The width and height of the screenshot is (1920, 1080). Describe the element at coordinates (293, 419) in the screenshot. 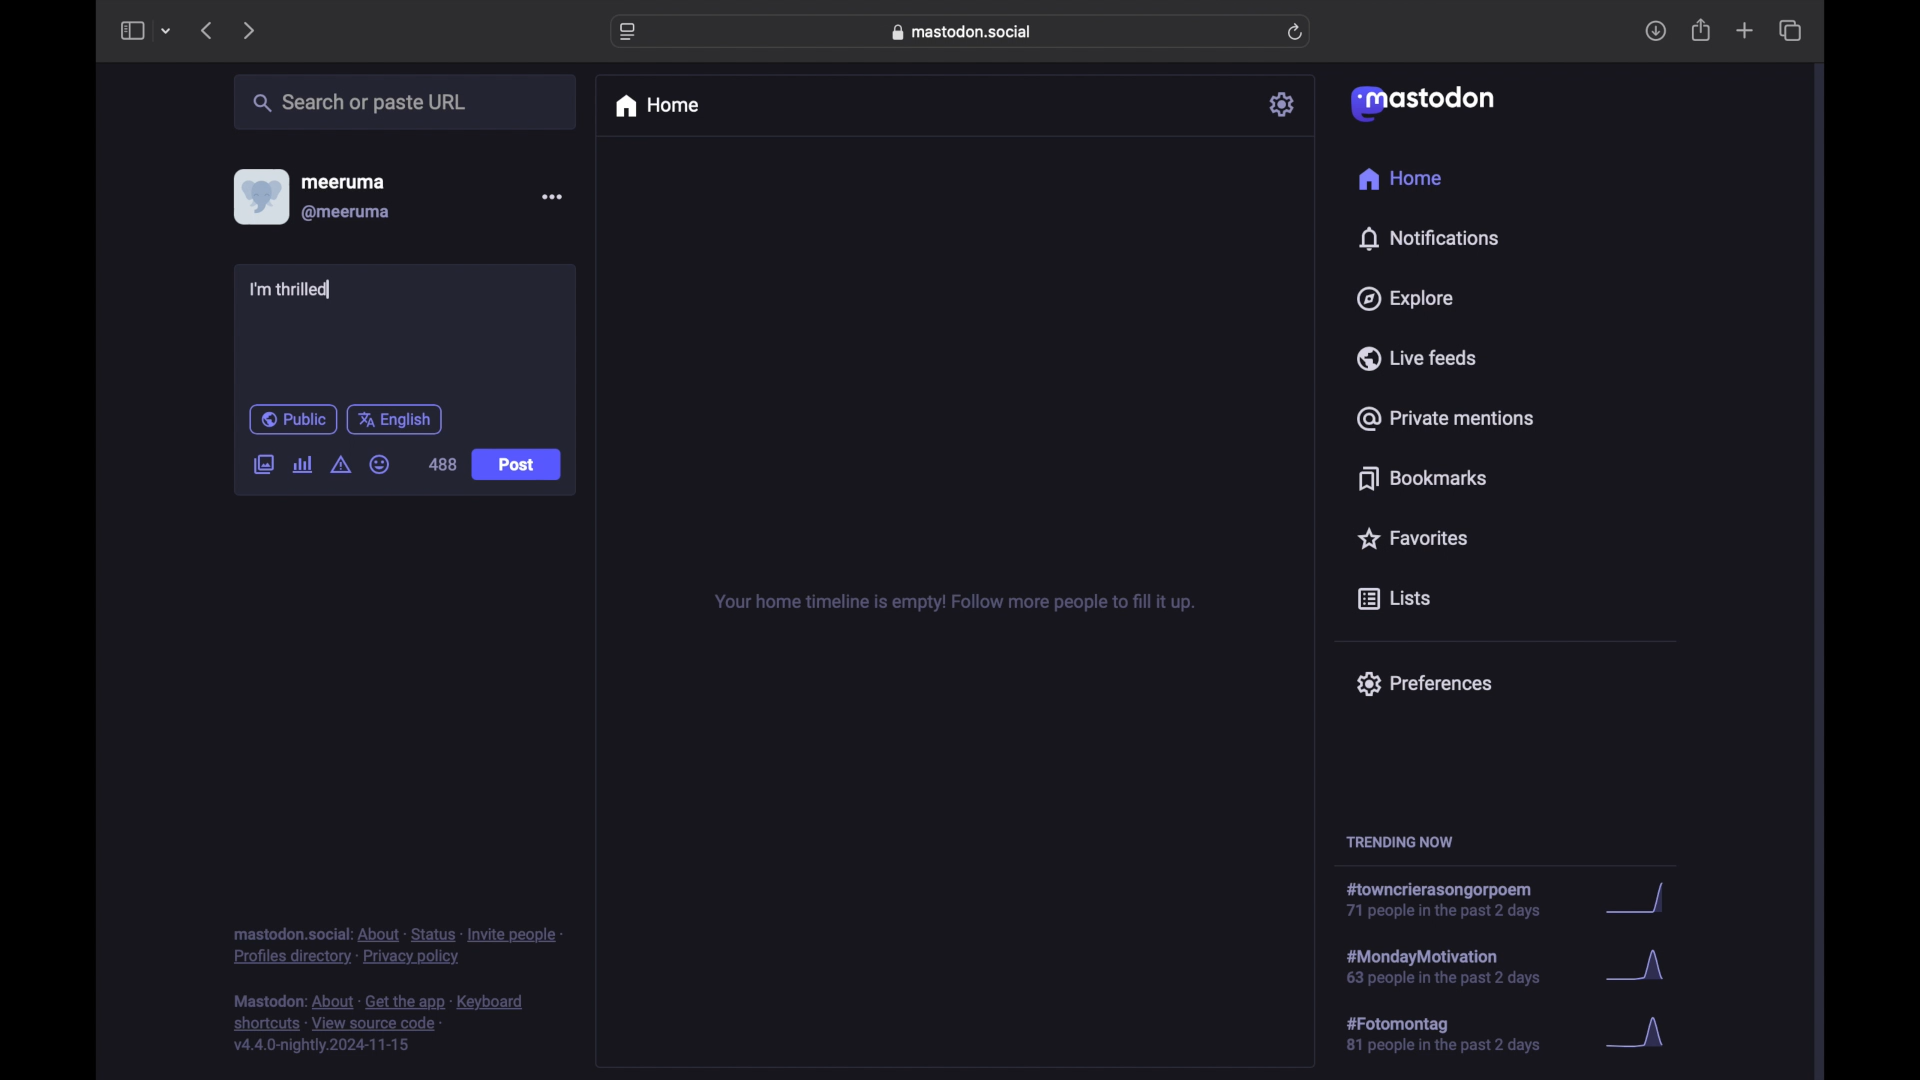

I see `public` at that location.